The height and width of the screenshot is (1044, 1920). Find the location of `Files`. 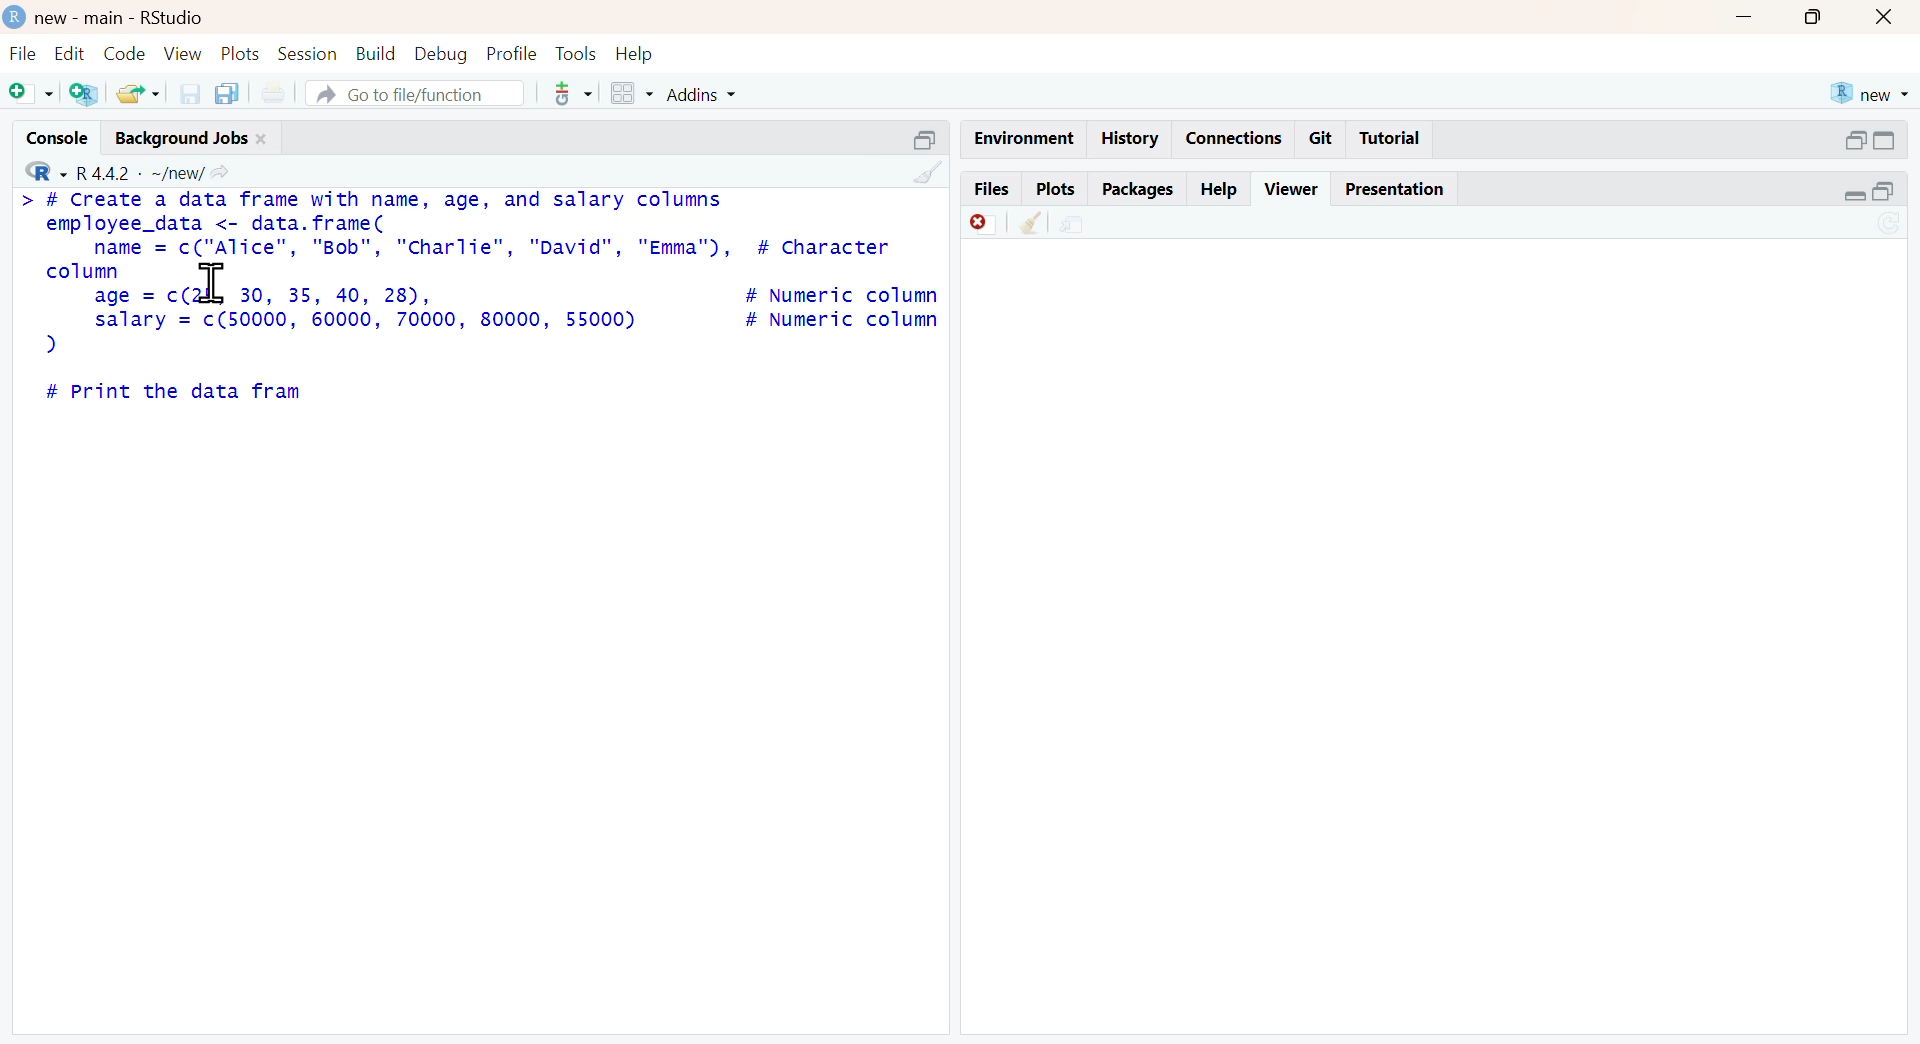

Files is located at coordinates (992, 189).